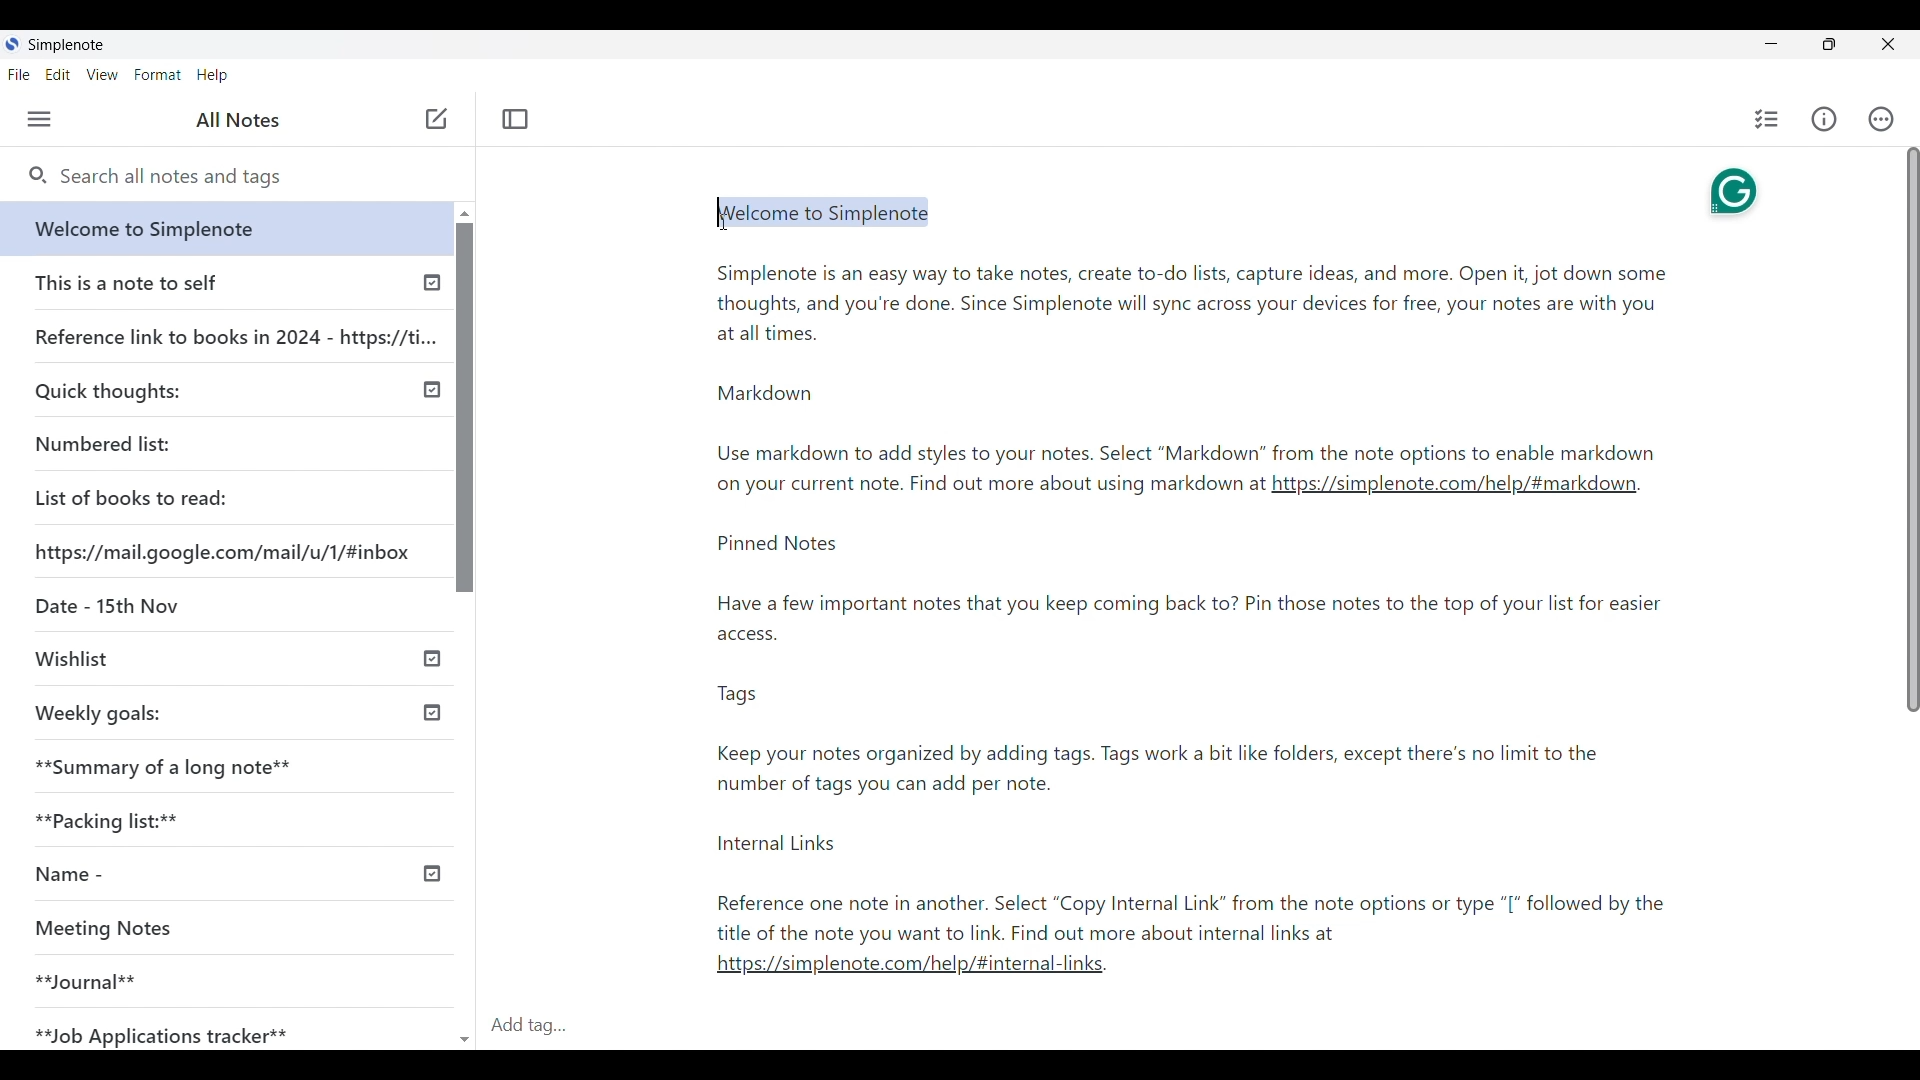 Image resolution: width=1920 pixels, height=1080 pixels. Describe the element at coordinates (127, 282) in the screenshot. I see `This is a note to self` at that location.